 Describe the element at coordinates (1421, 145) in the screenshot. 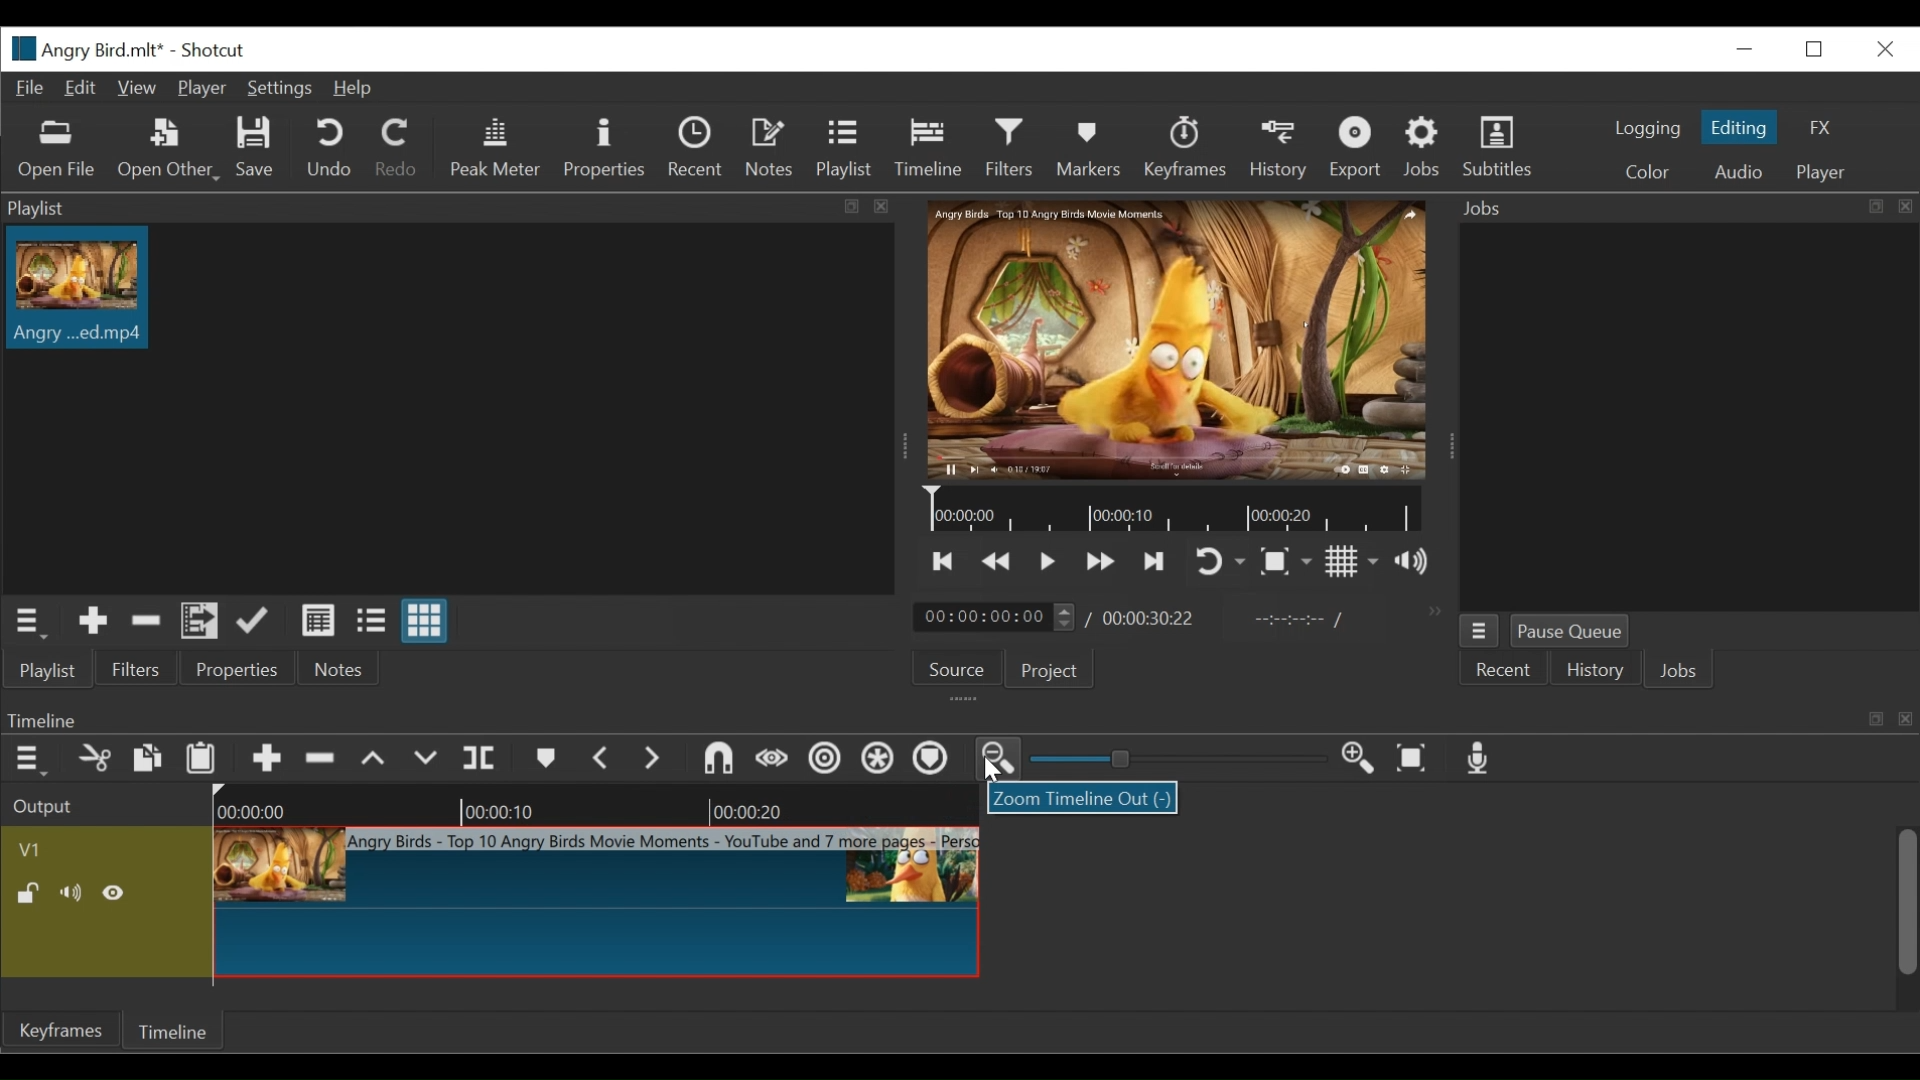

I see `Jobs` at that location.